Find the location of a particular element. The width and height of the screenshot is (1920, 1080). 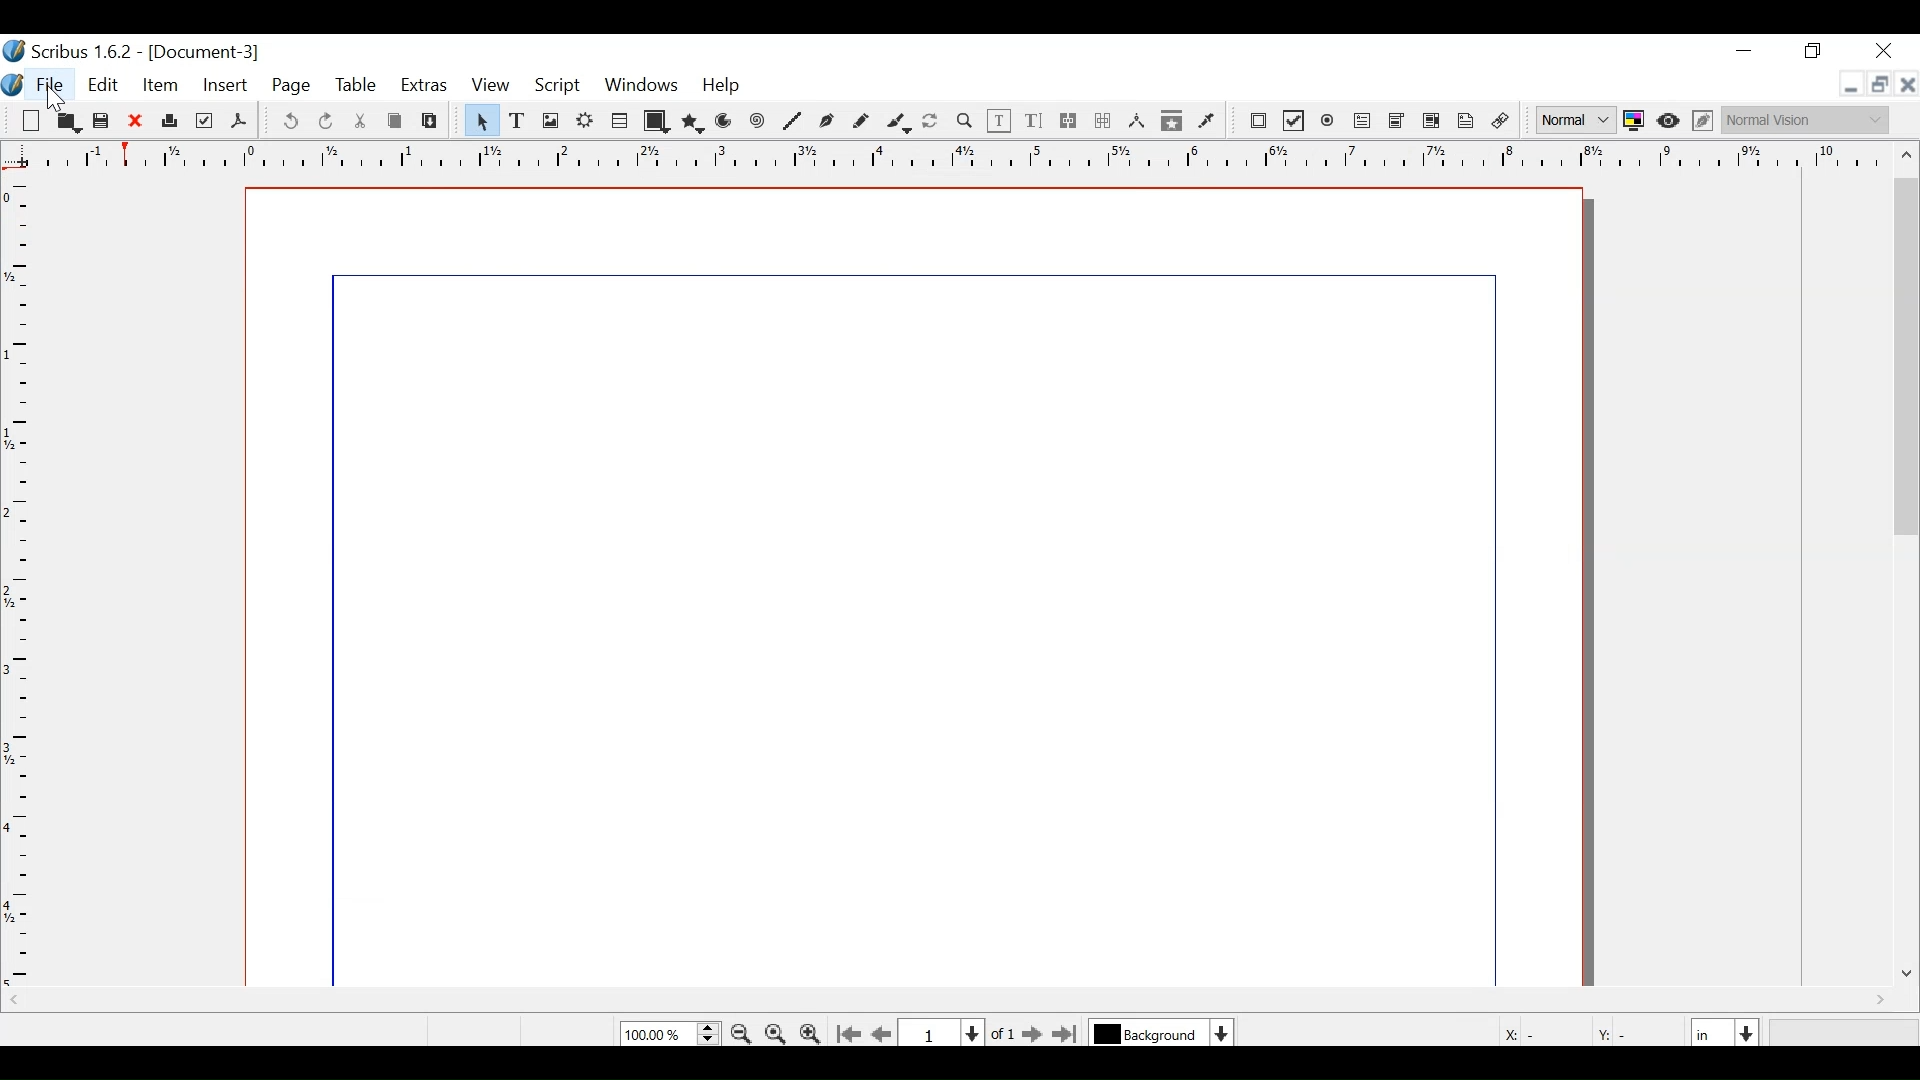

Edit Preview mode is located at coordinates (1705, 122).